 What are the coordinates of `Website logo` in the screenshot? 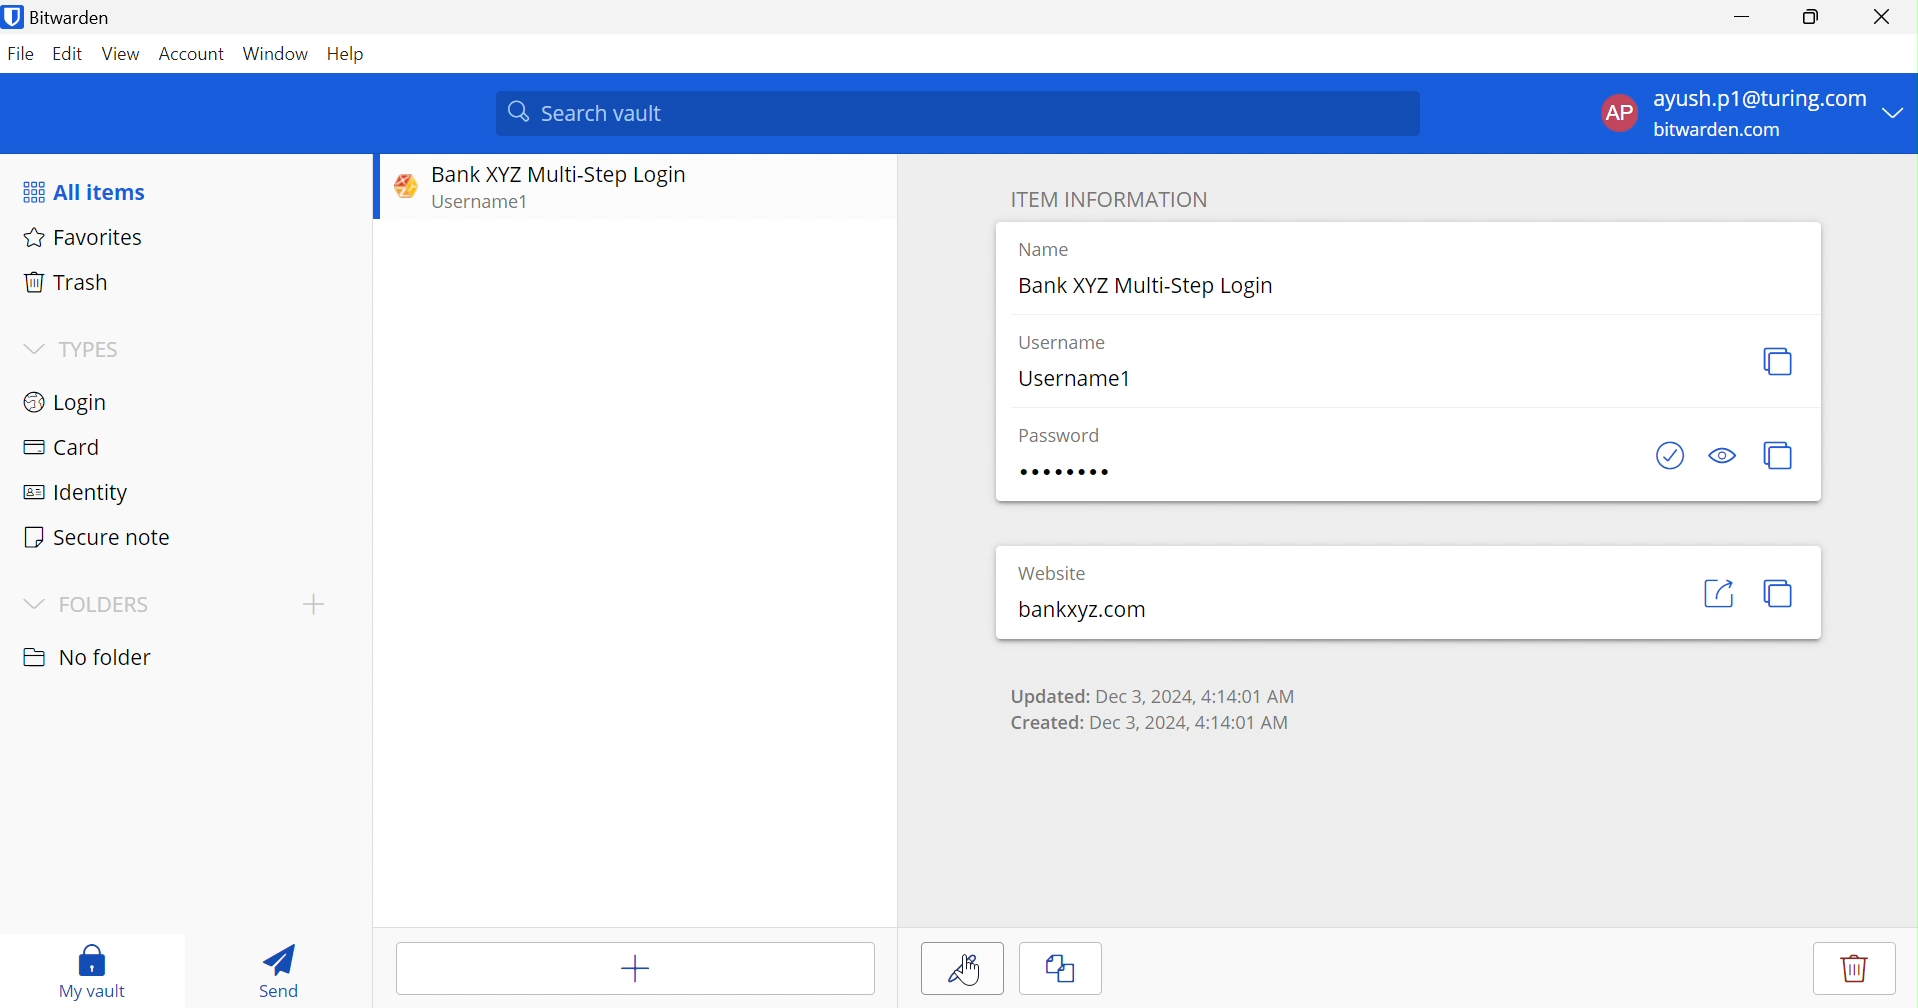 It's located at (400, 185).